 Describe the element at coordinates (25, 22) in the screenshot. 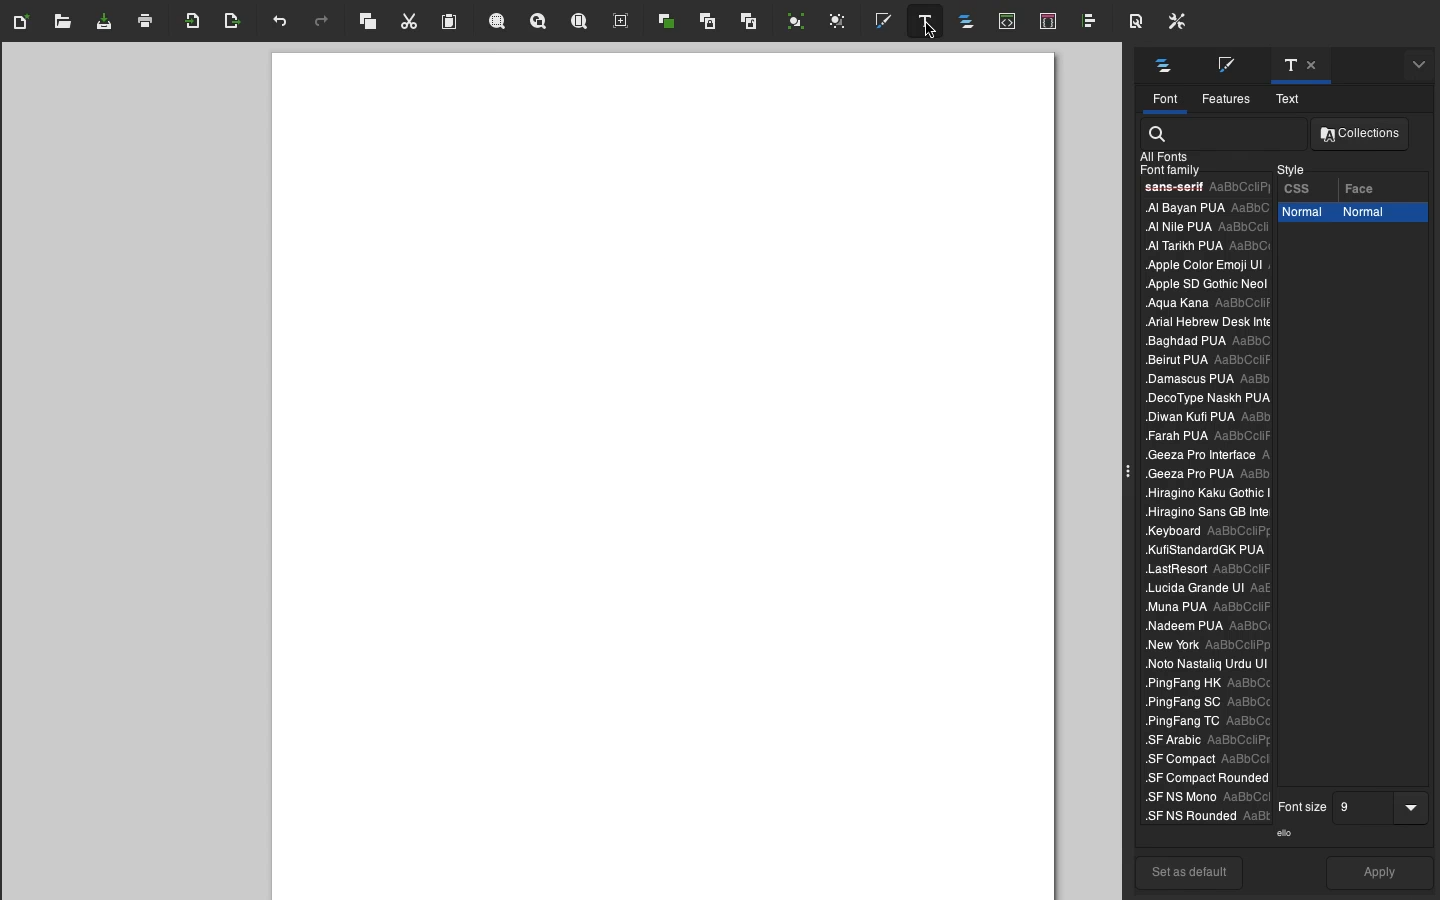

I see `Create new document` at that location.